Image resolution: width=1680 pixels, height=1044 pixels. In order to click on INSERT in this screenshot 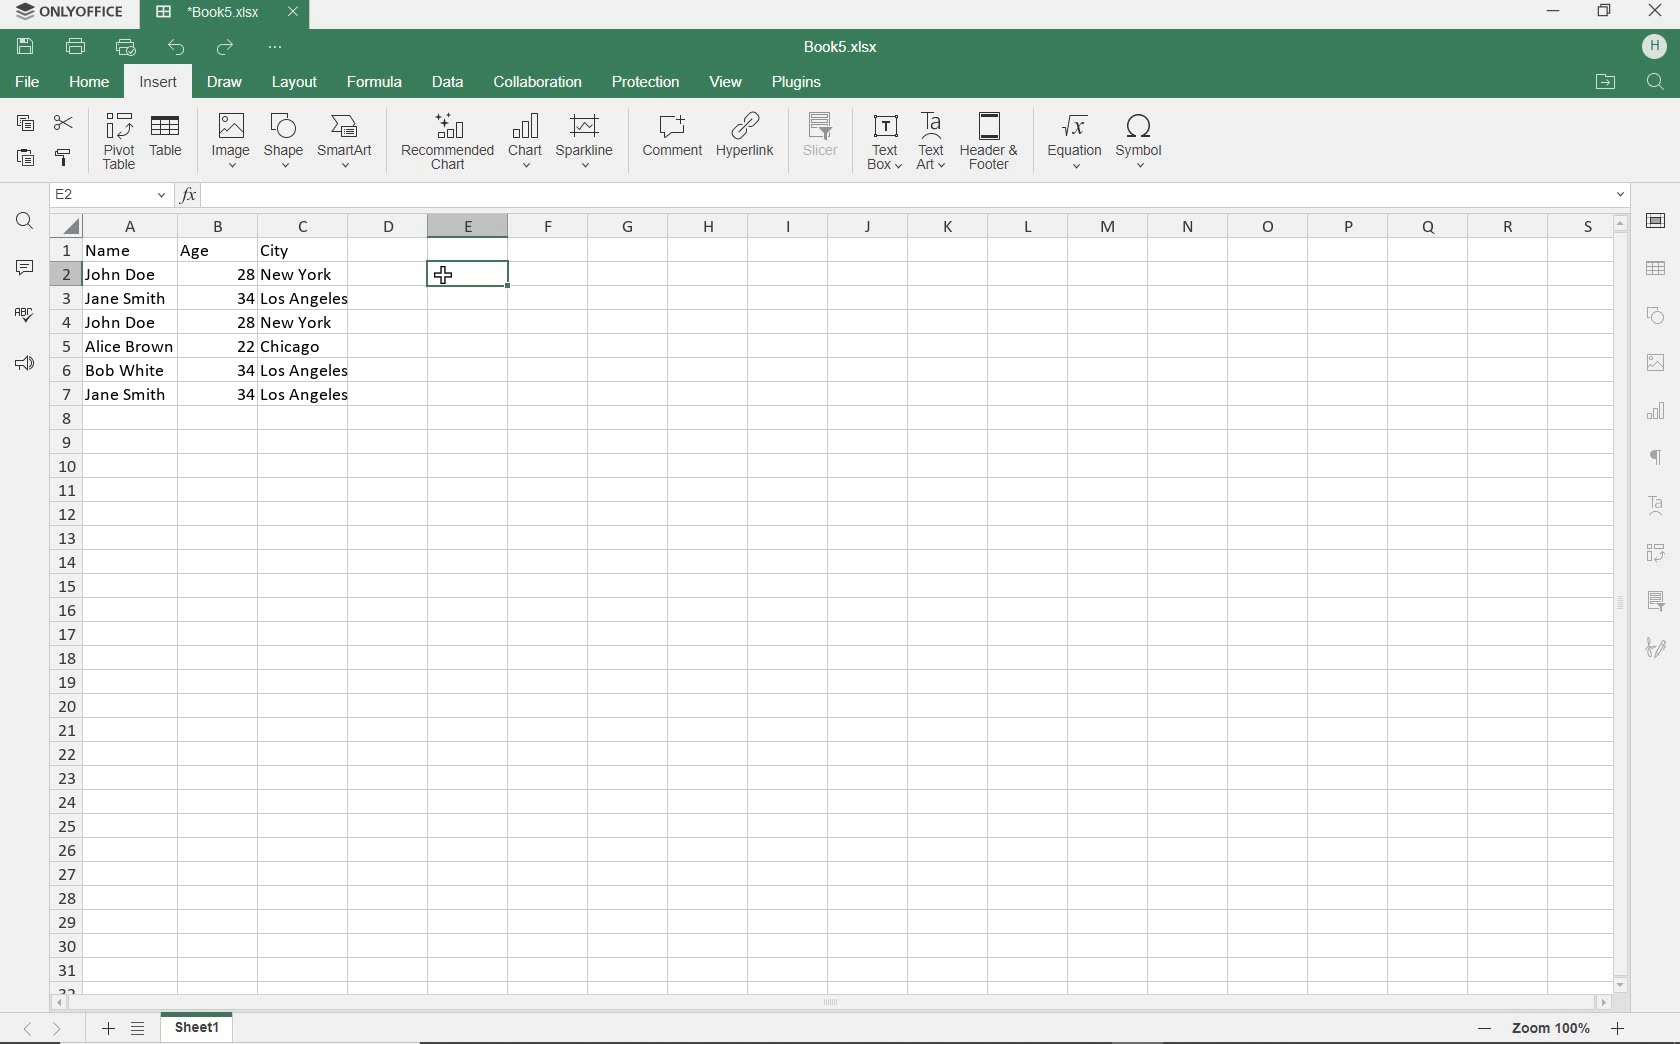, I will do `click(158, 82)`.